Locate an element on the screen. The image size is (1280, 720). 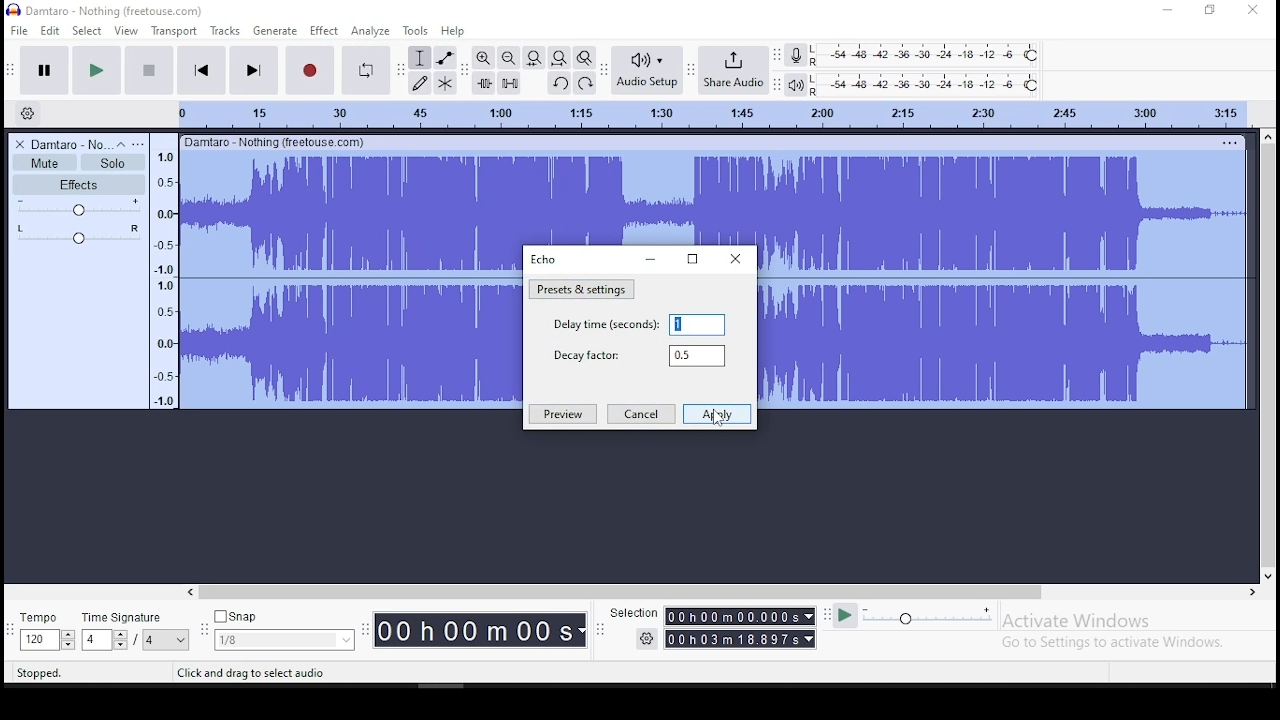
right is located at coordinates (1252, 591).